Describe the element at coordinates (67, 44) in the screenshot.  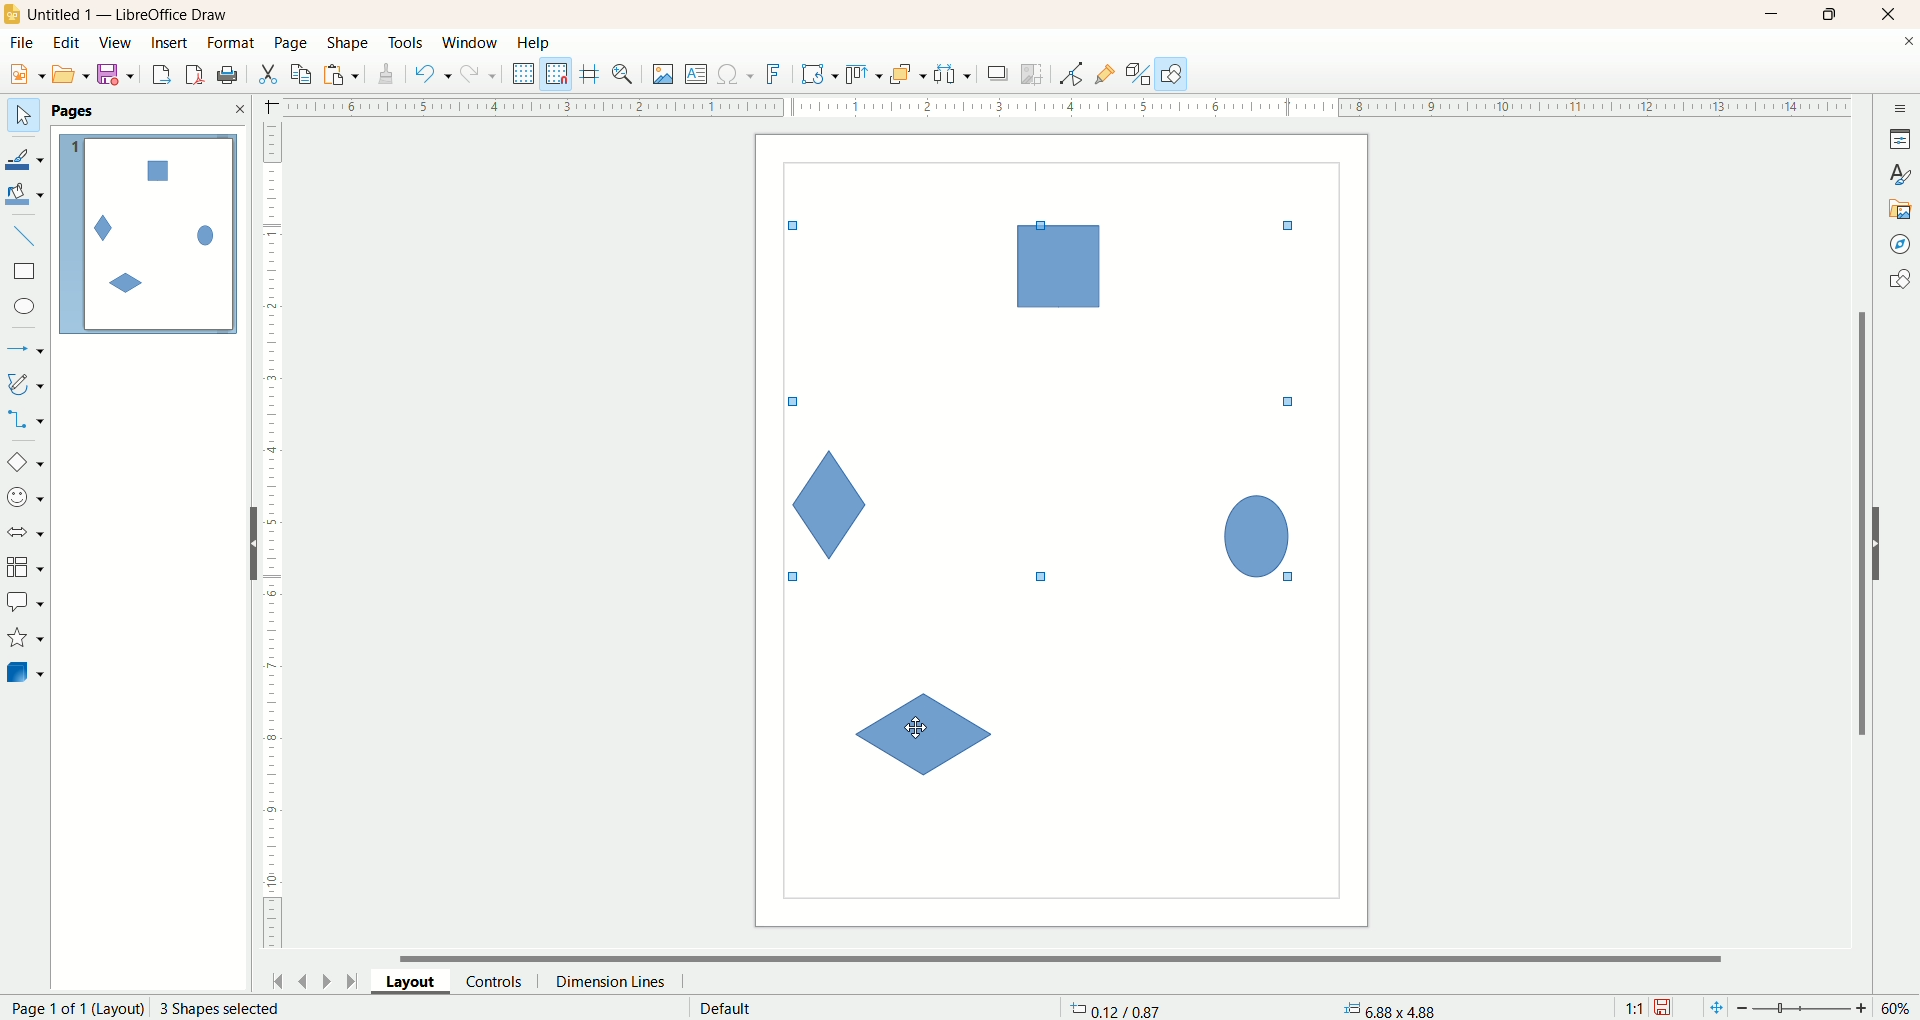
I see `edit` at that location.